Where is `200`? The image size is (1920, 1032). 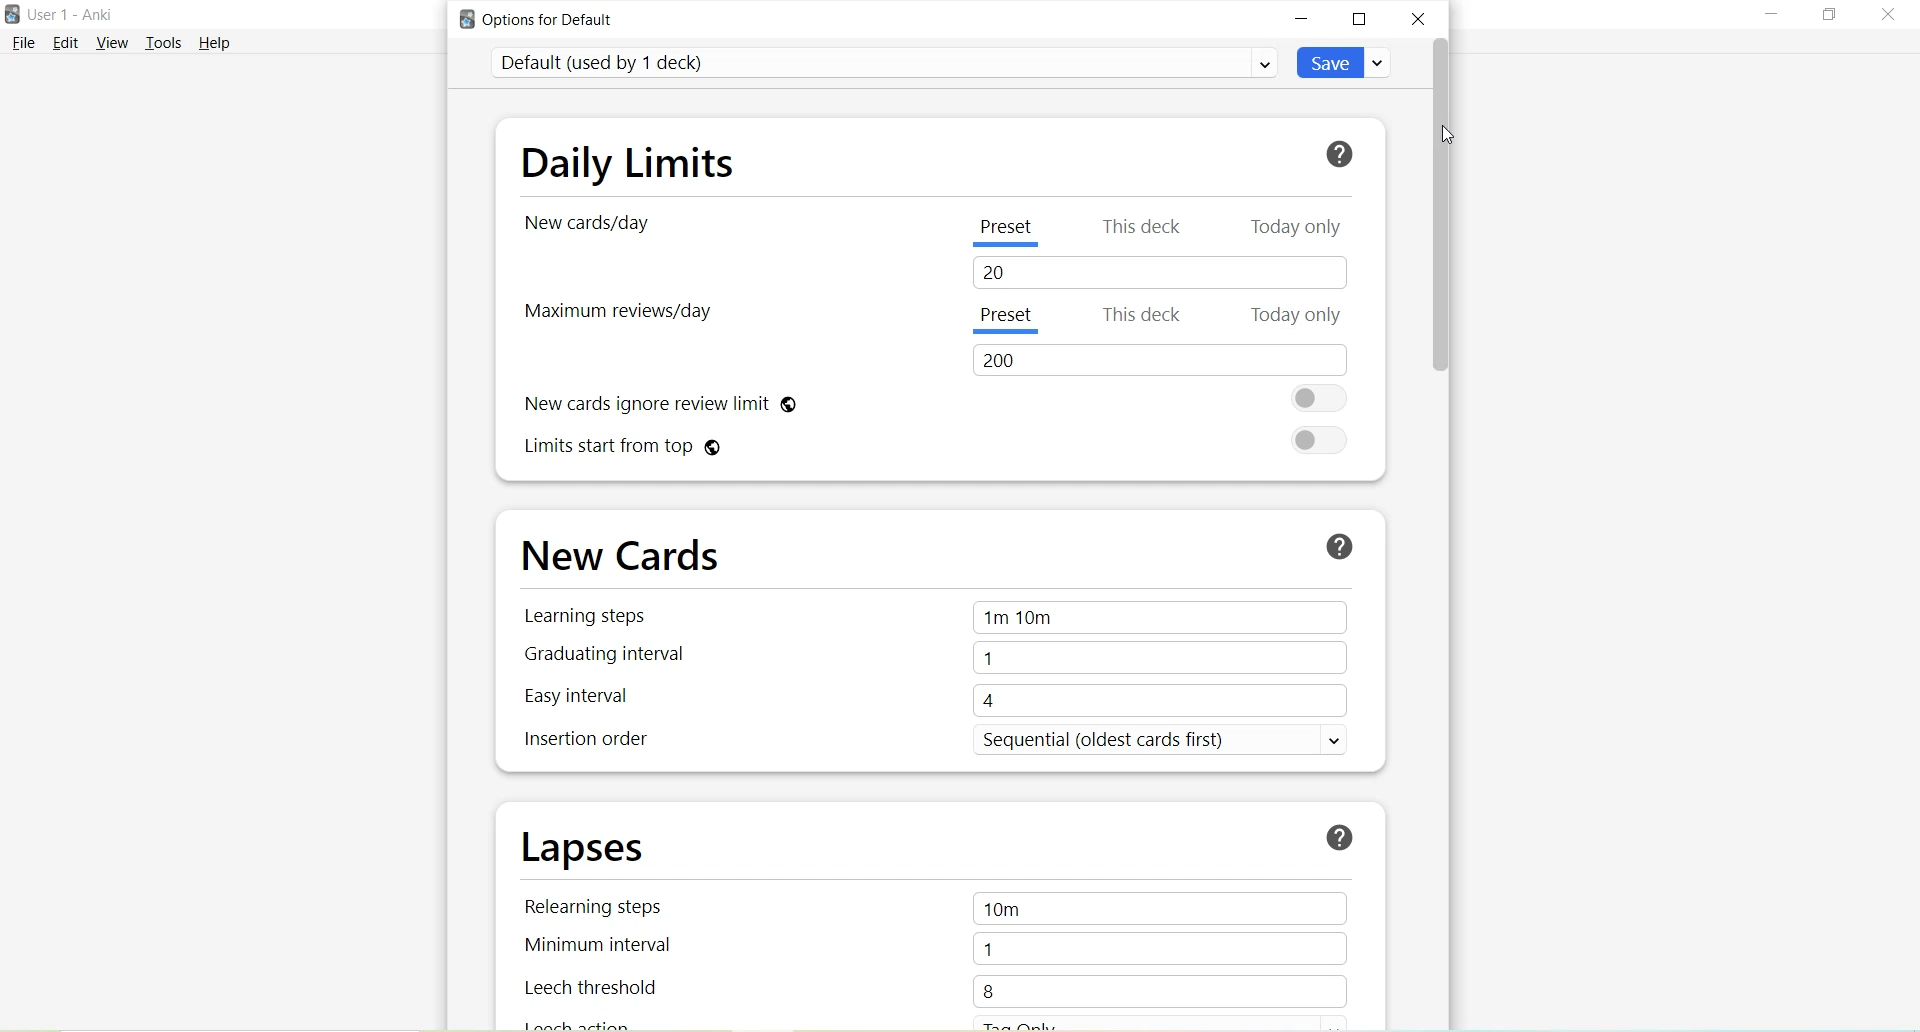
200 is located at coordinates (1158, 362).